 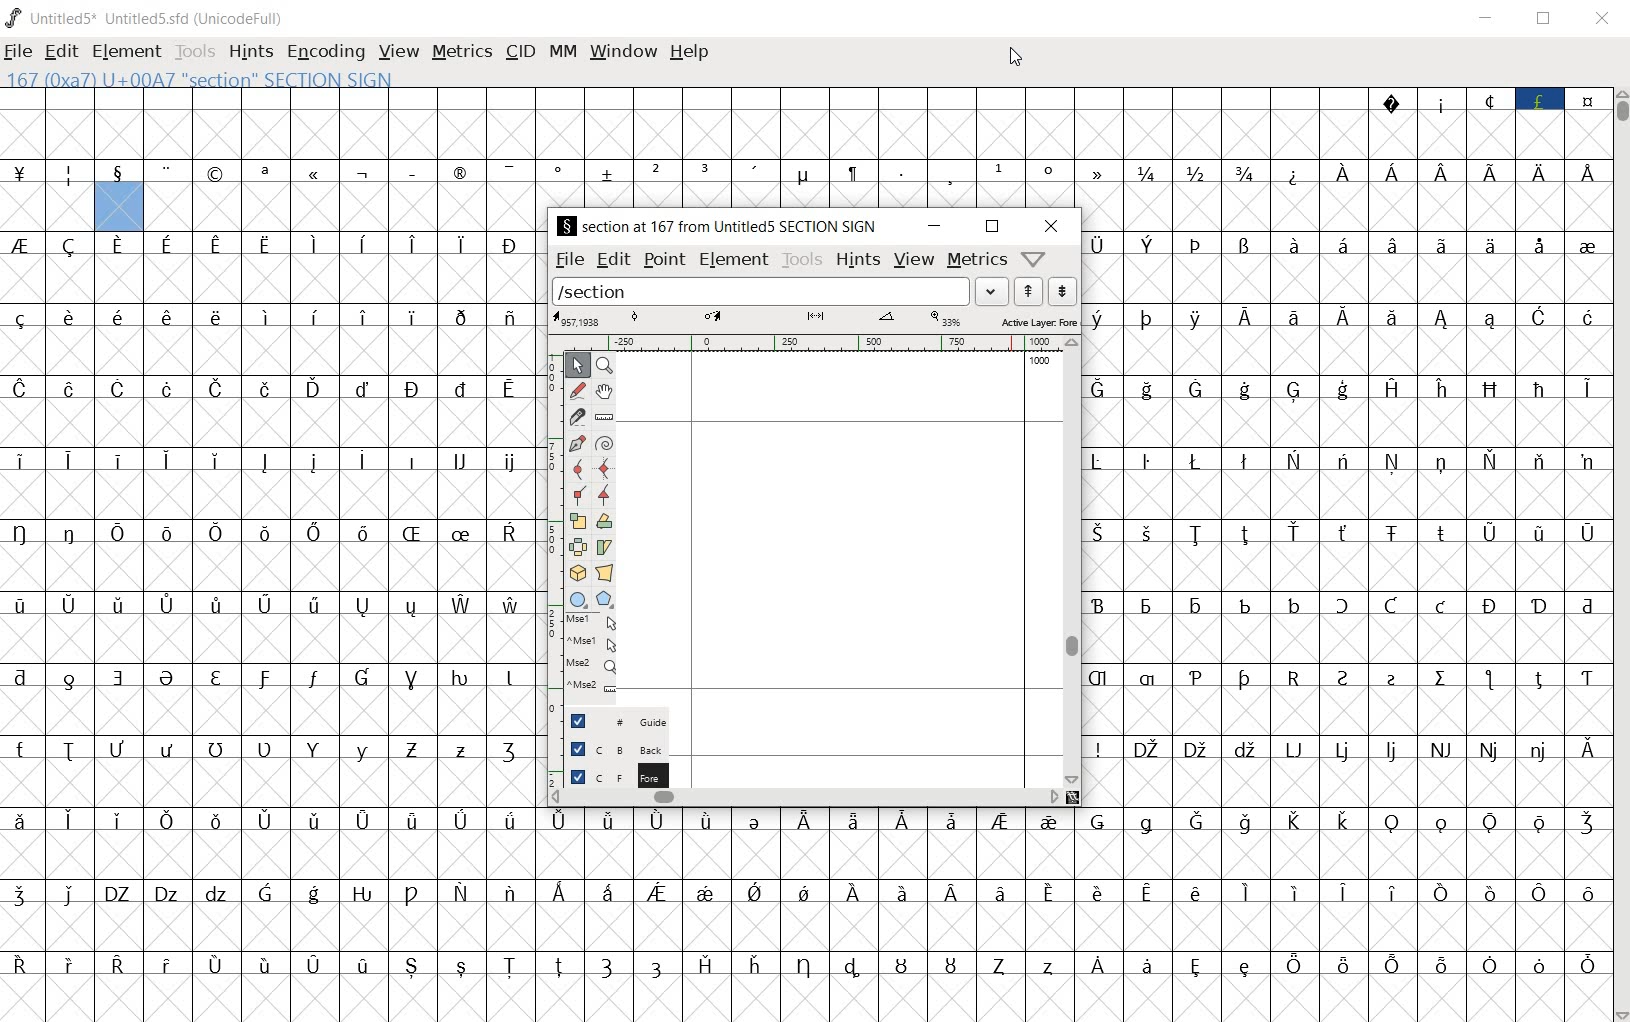 What do you see at coordinates (269, 605) in the screenshot?
I see `special letters` at bounding box center [269, 605].